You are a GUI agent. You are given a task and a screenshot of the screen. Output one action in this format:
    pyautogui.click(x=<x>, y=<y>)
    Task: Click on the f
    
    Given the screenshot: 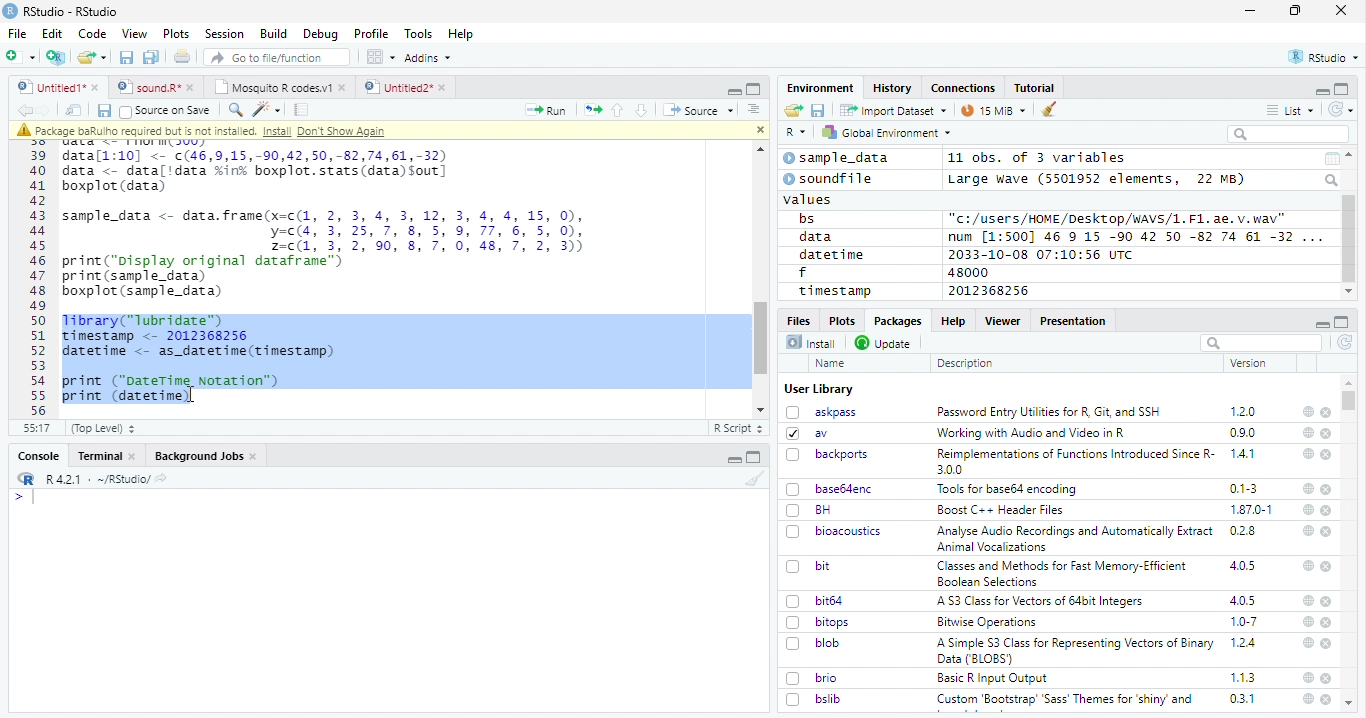 What is the action you would take?
    pyautogui.click(x=803, y=273)
    